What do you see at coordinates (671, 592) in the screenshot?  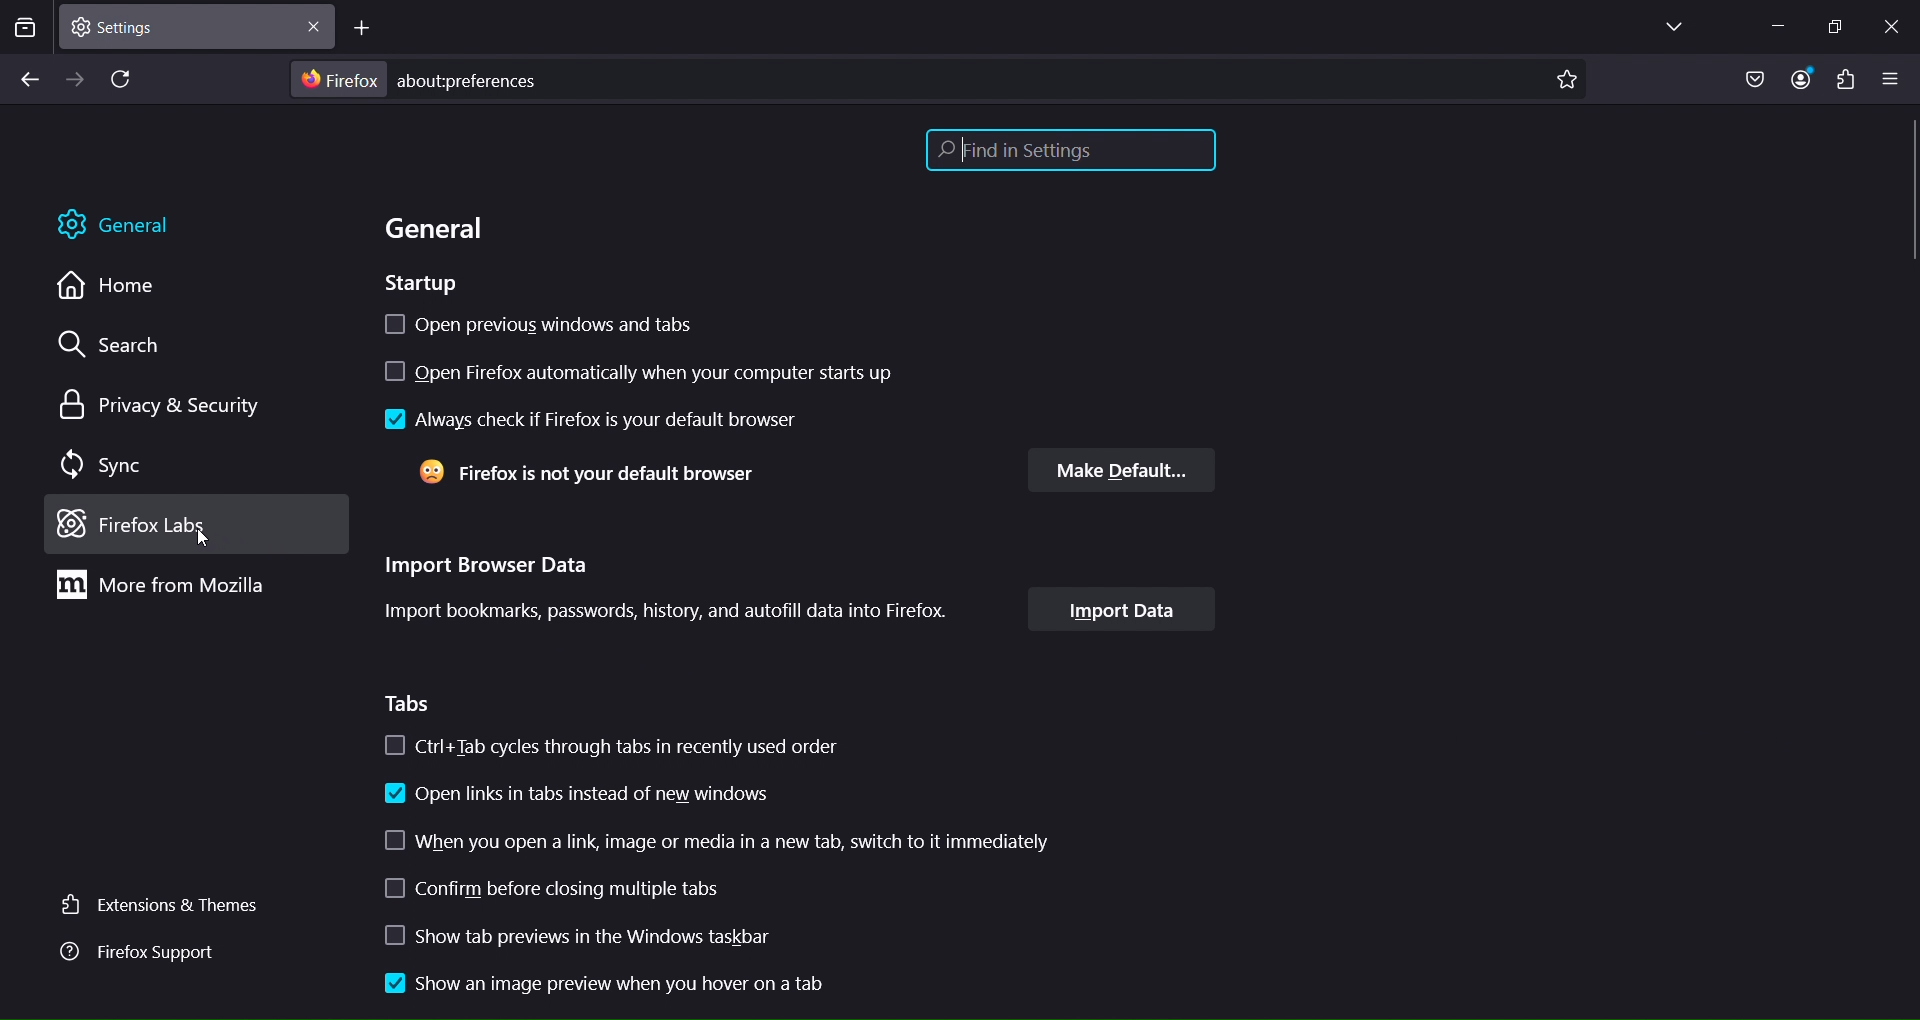 I see `Import Browser Data
Import bookmarks, passwords, history, and autofill data into Firefox.` at bounding box center [671, 592].